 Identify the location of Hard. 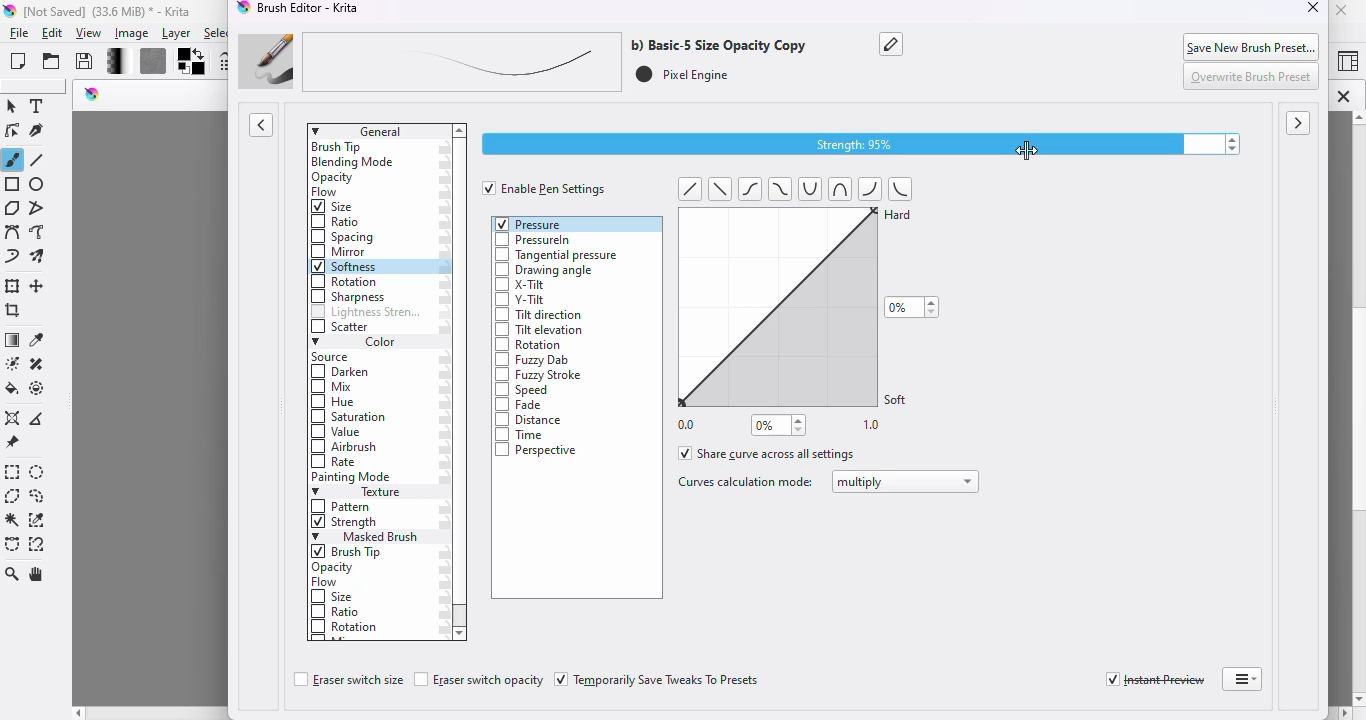
(900, 222).